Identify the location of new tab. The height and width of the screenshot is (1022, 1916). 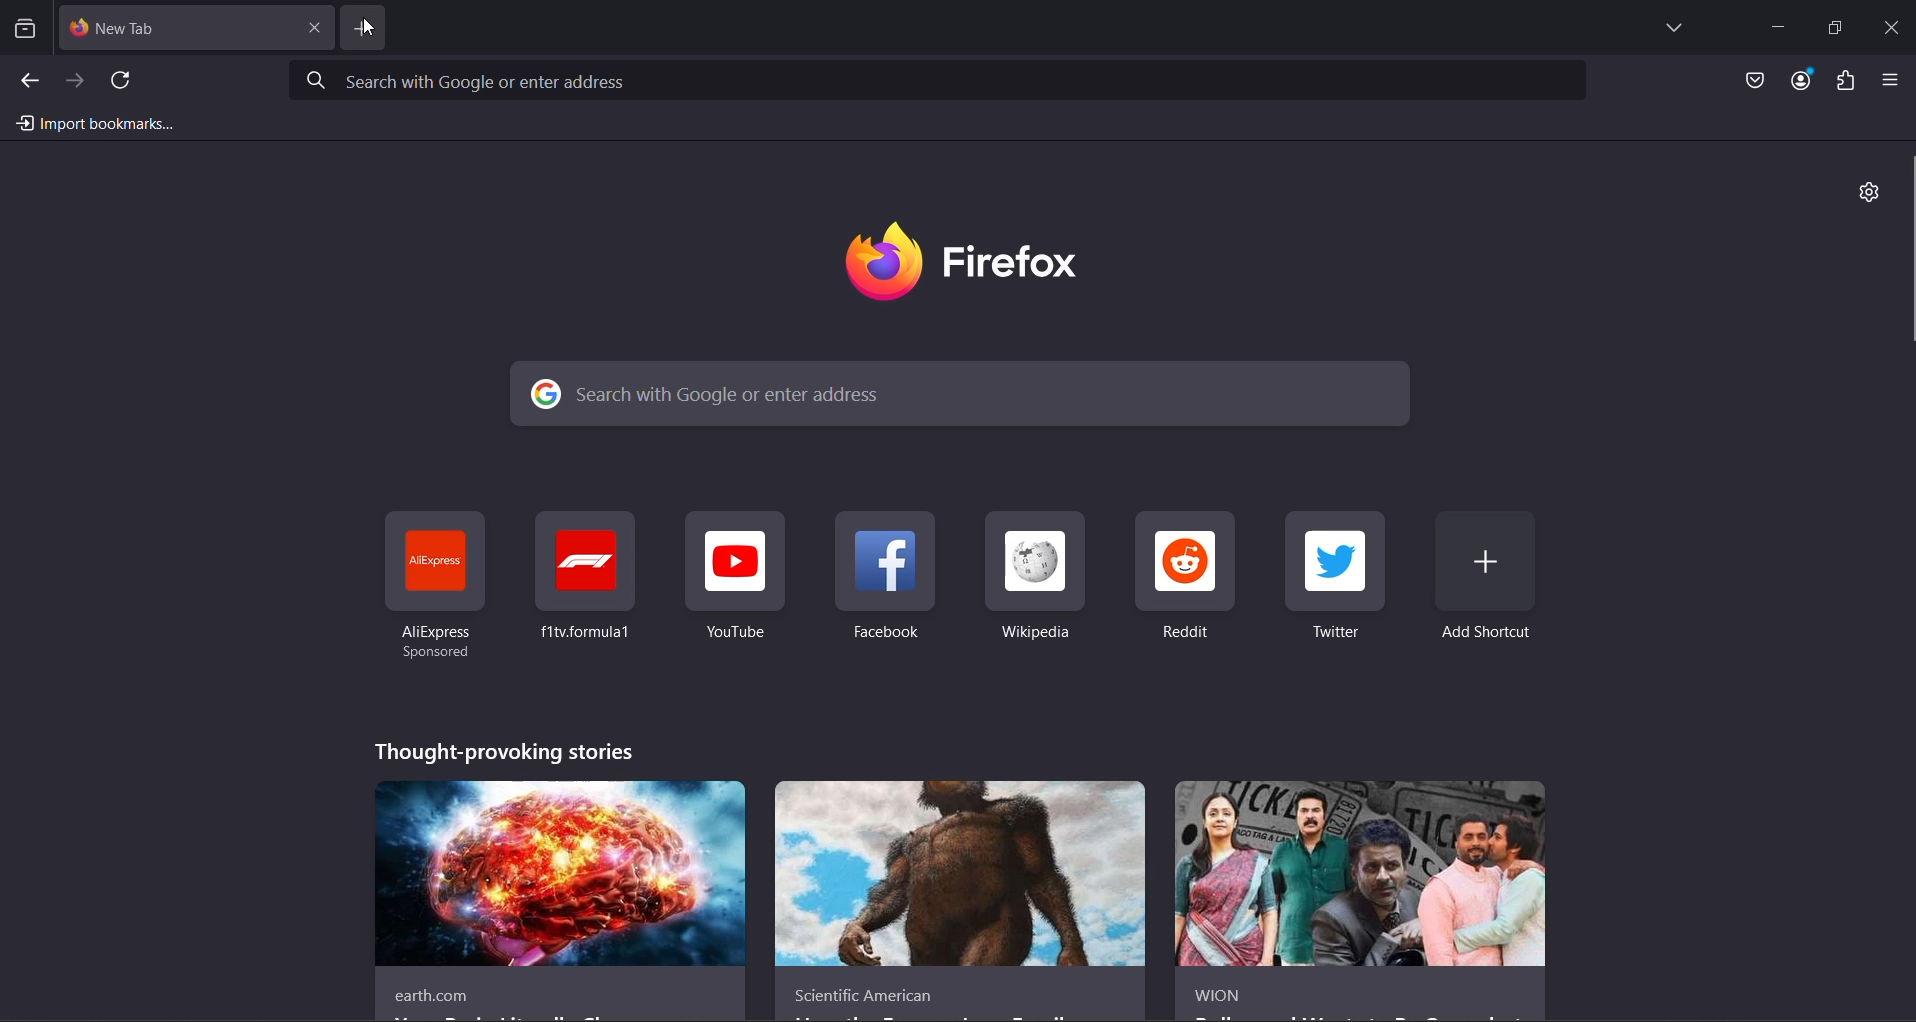
(177, 29).